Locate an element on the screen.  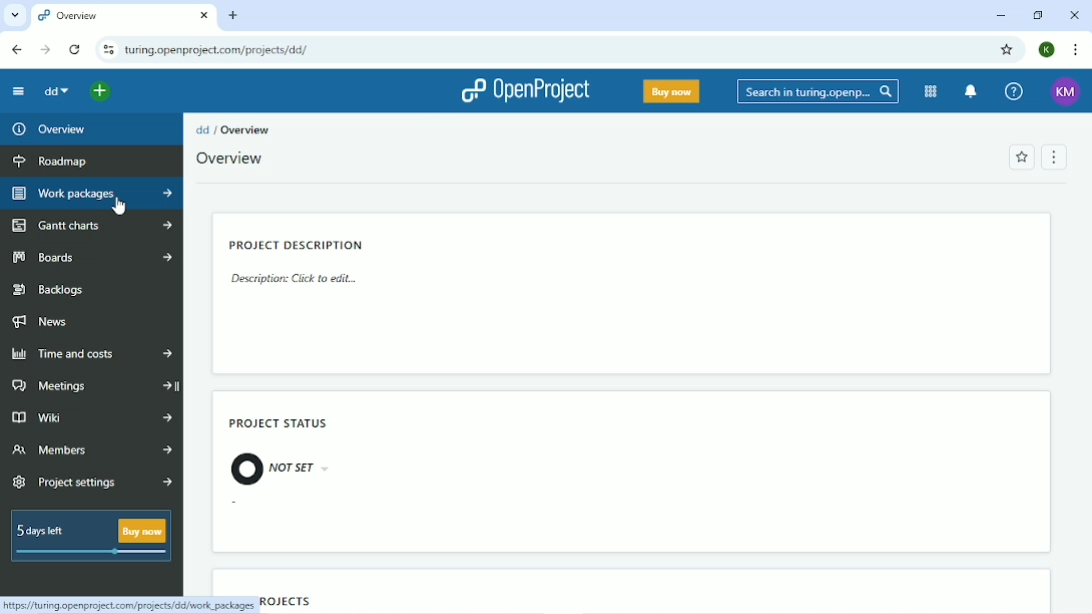
Close is located at coordinates (1076, 15).